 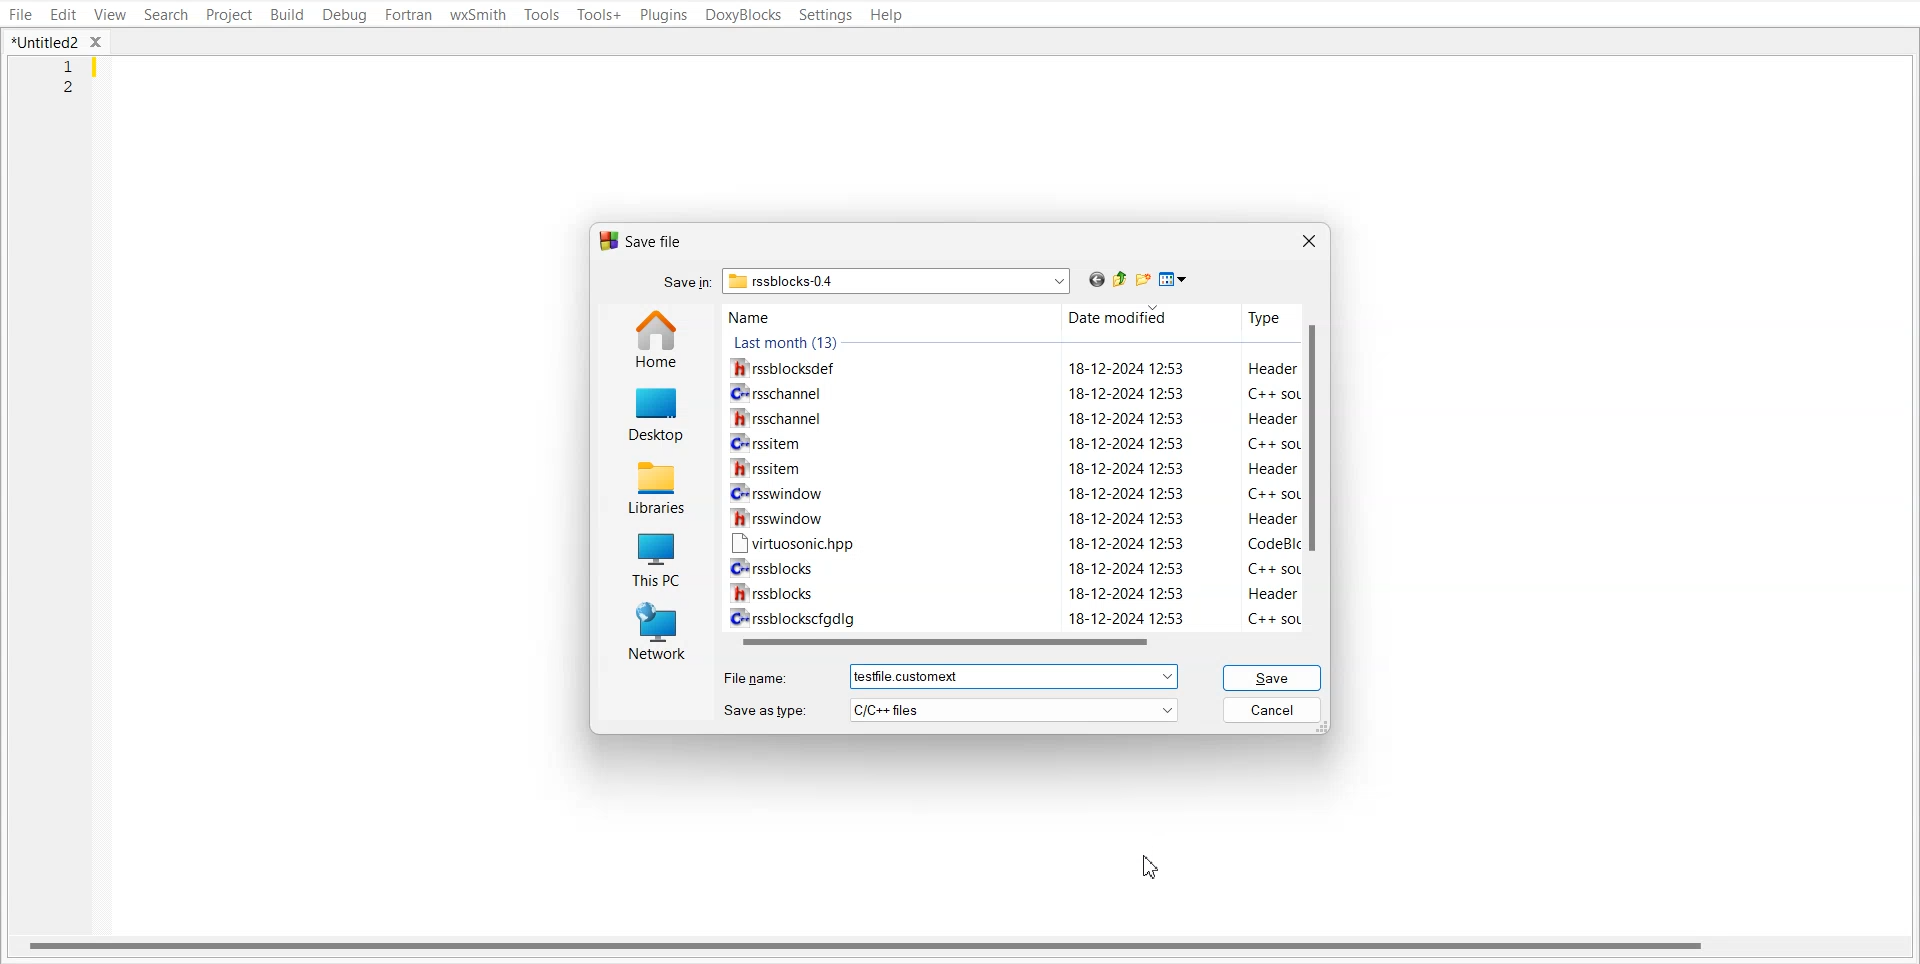 What do you see at coordinates (1309, 239) in the screenshot?
I see `Close` at bounding box center [1309, 239].